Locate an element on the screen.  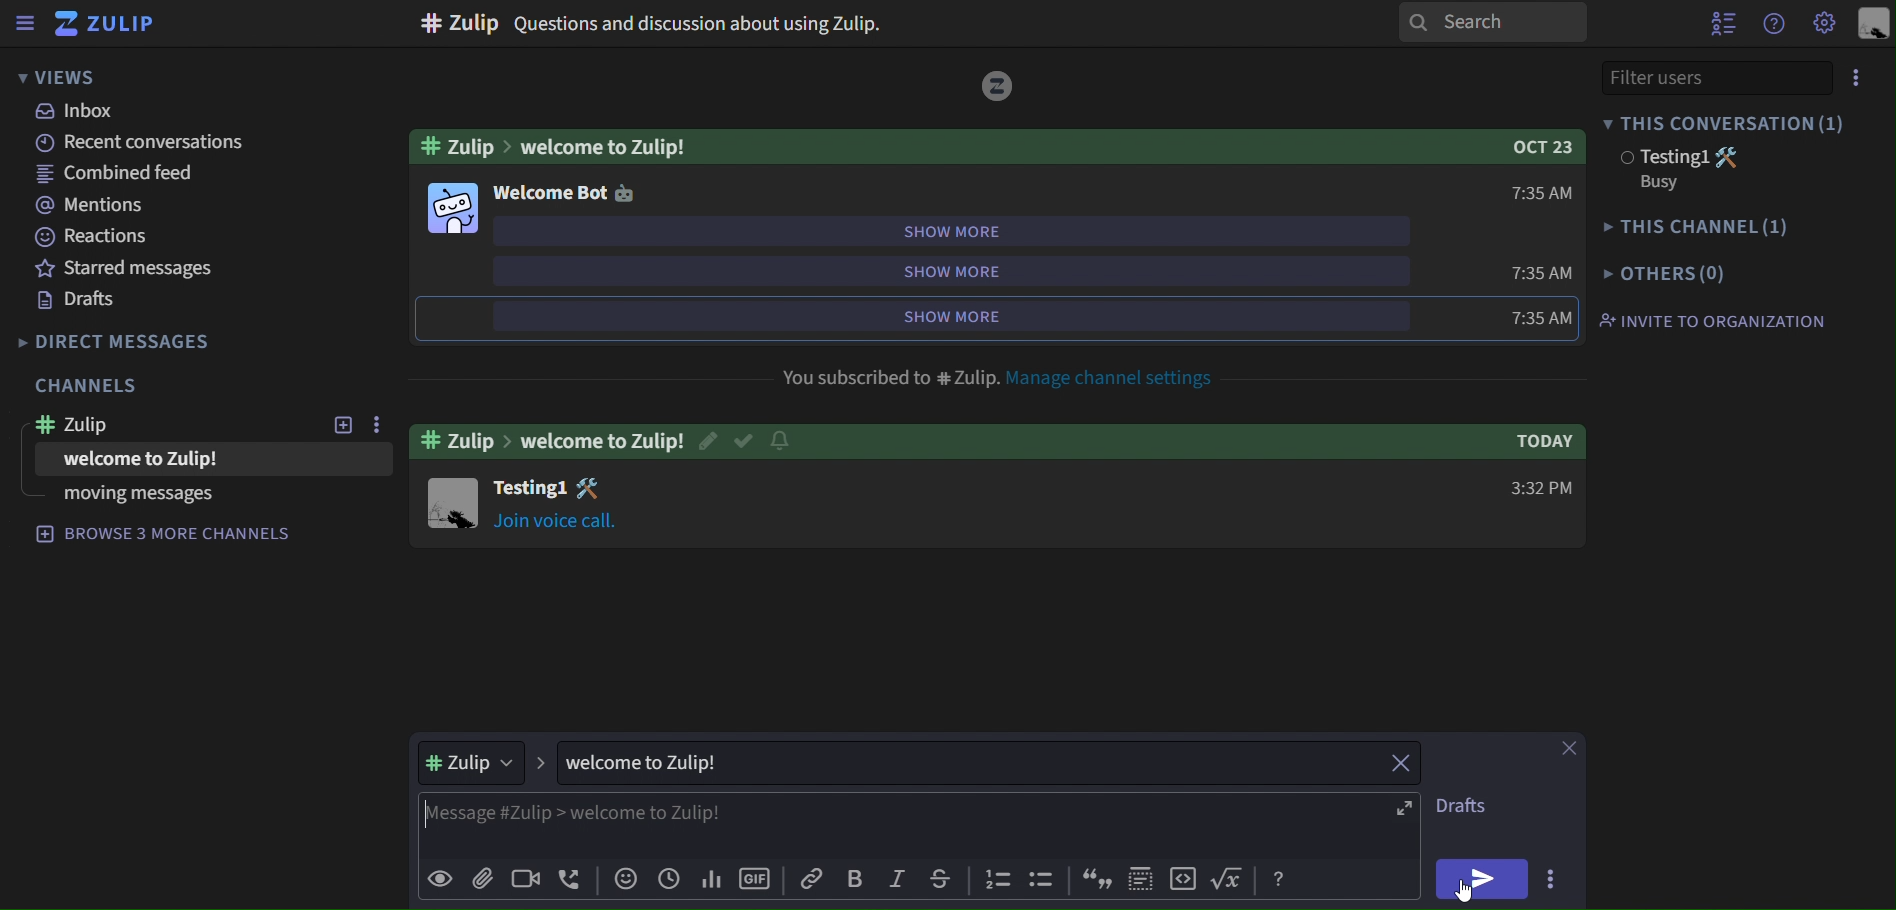
this channel(1) is located at coordinates (1696, 231).